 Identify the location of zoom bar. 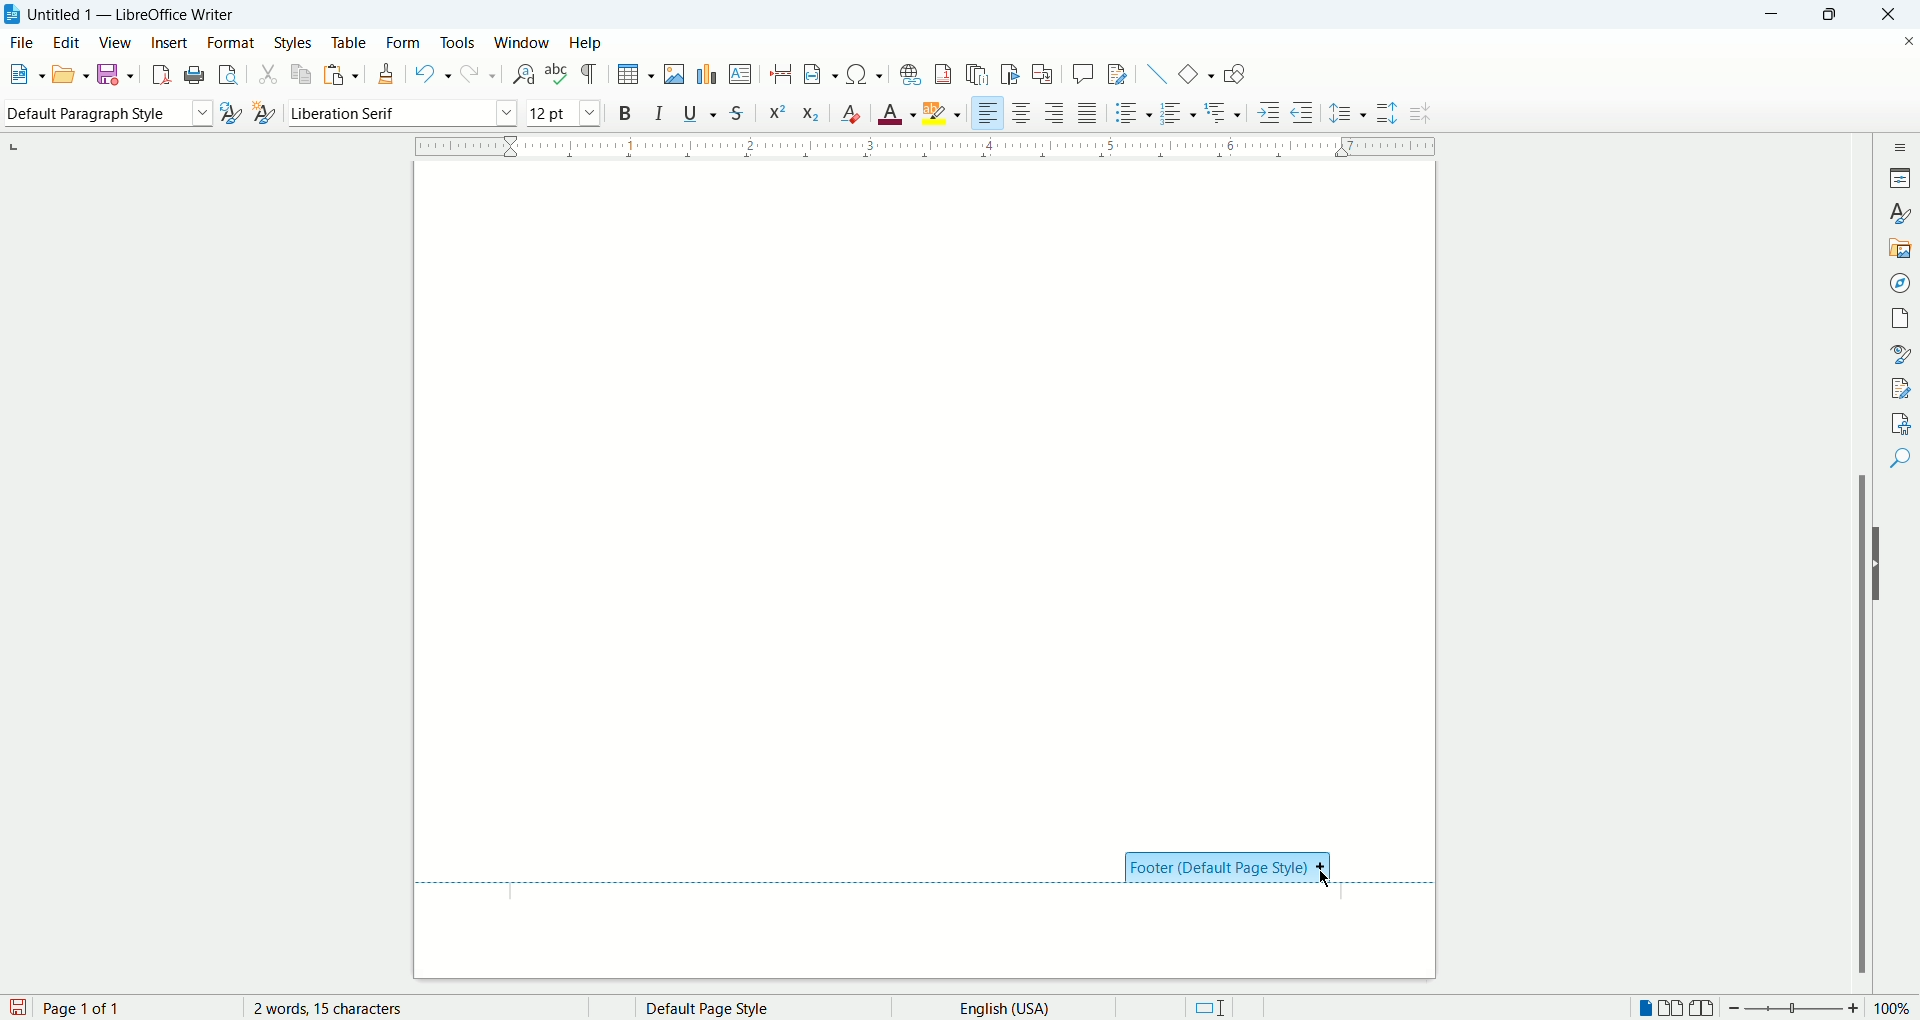
(1793, 1009).